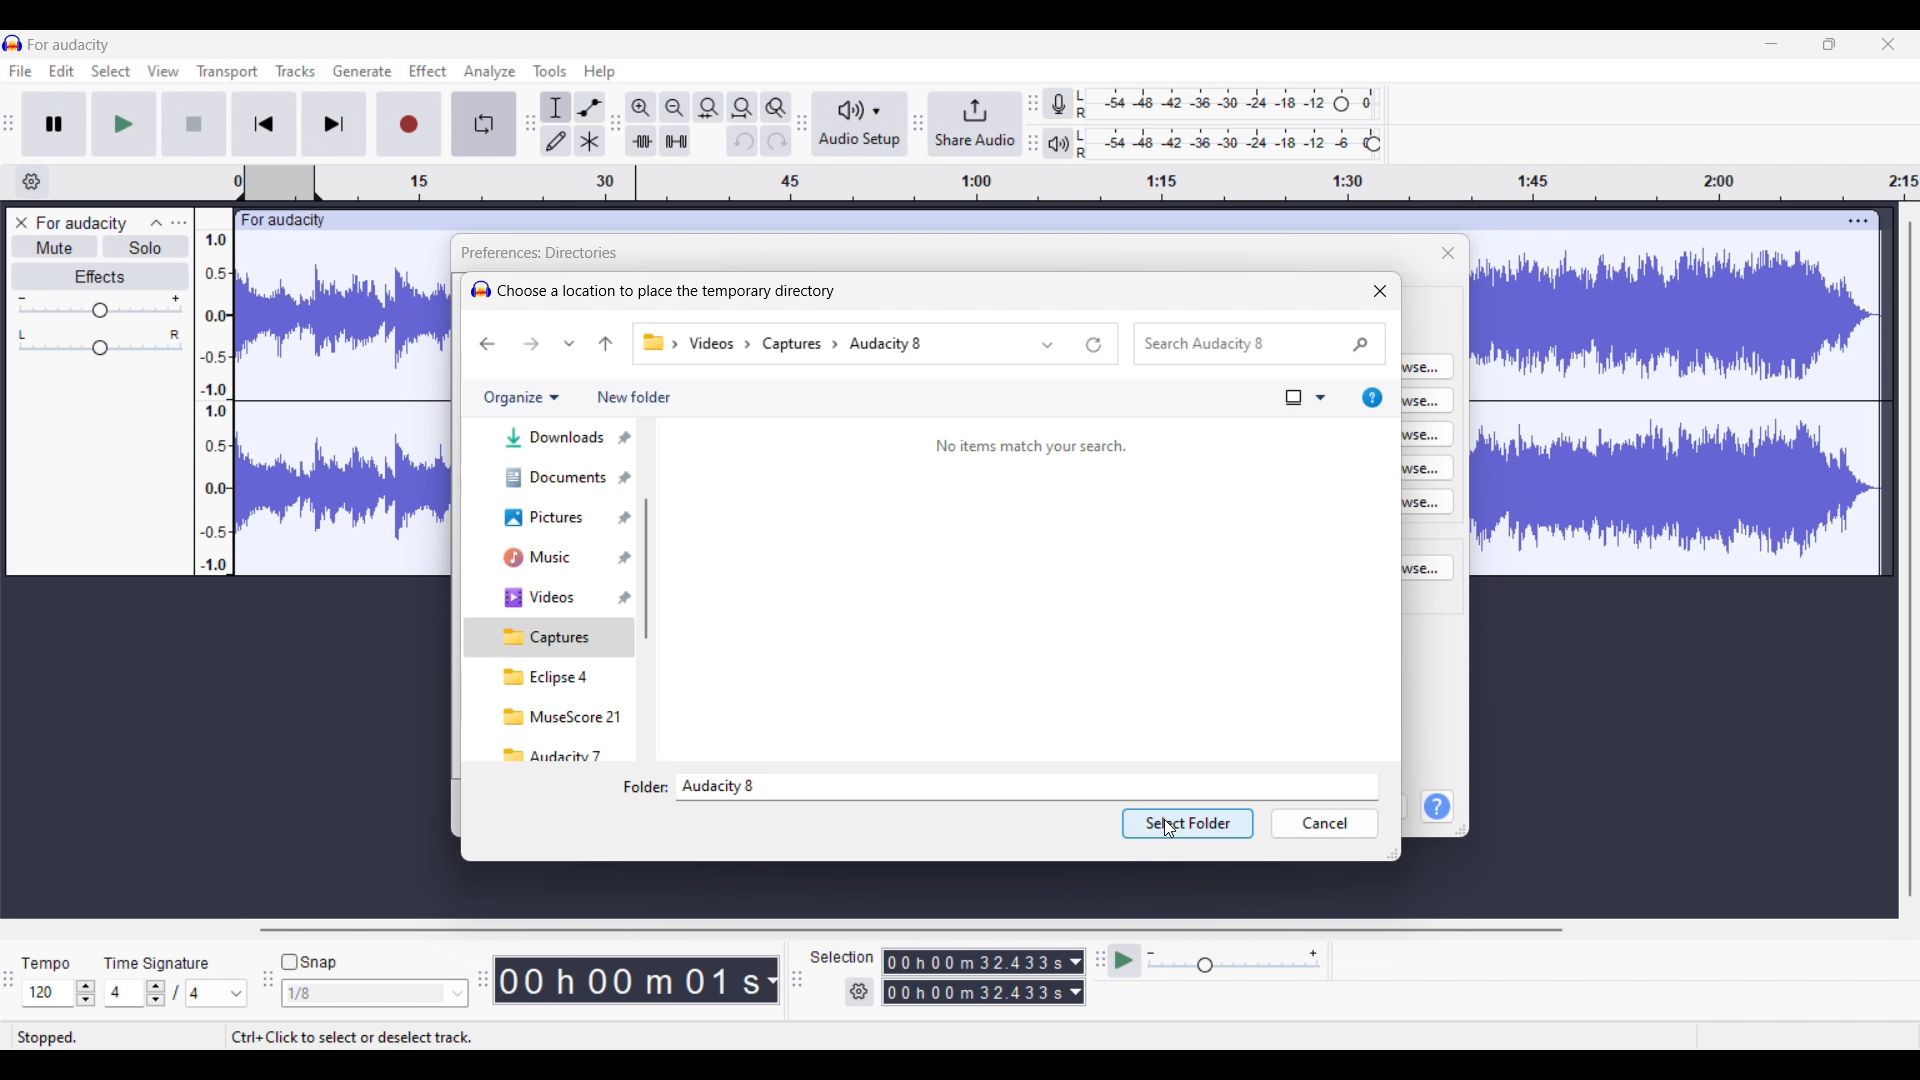 This screenshot has height=1080, width=1920. What do you see at coordinates (782, 343) in the screenshot?
I see `Pathway of current folder changed` at bounding box center [782, 343].